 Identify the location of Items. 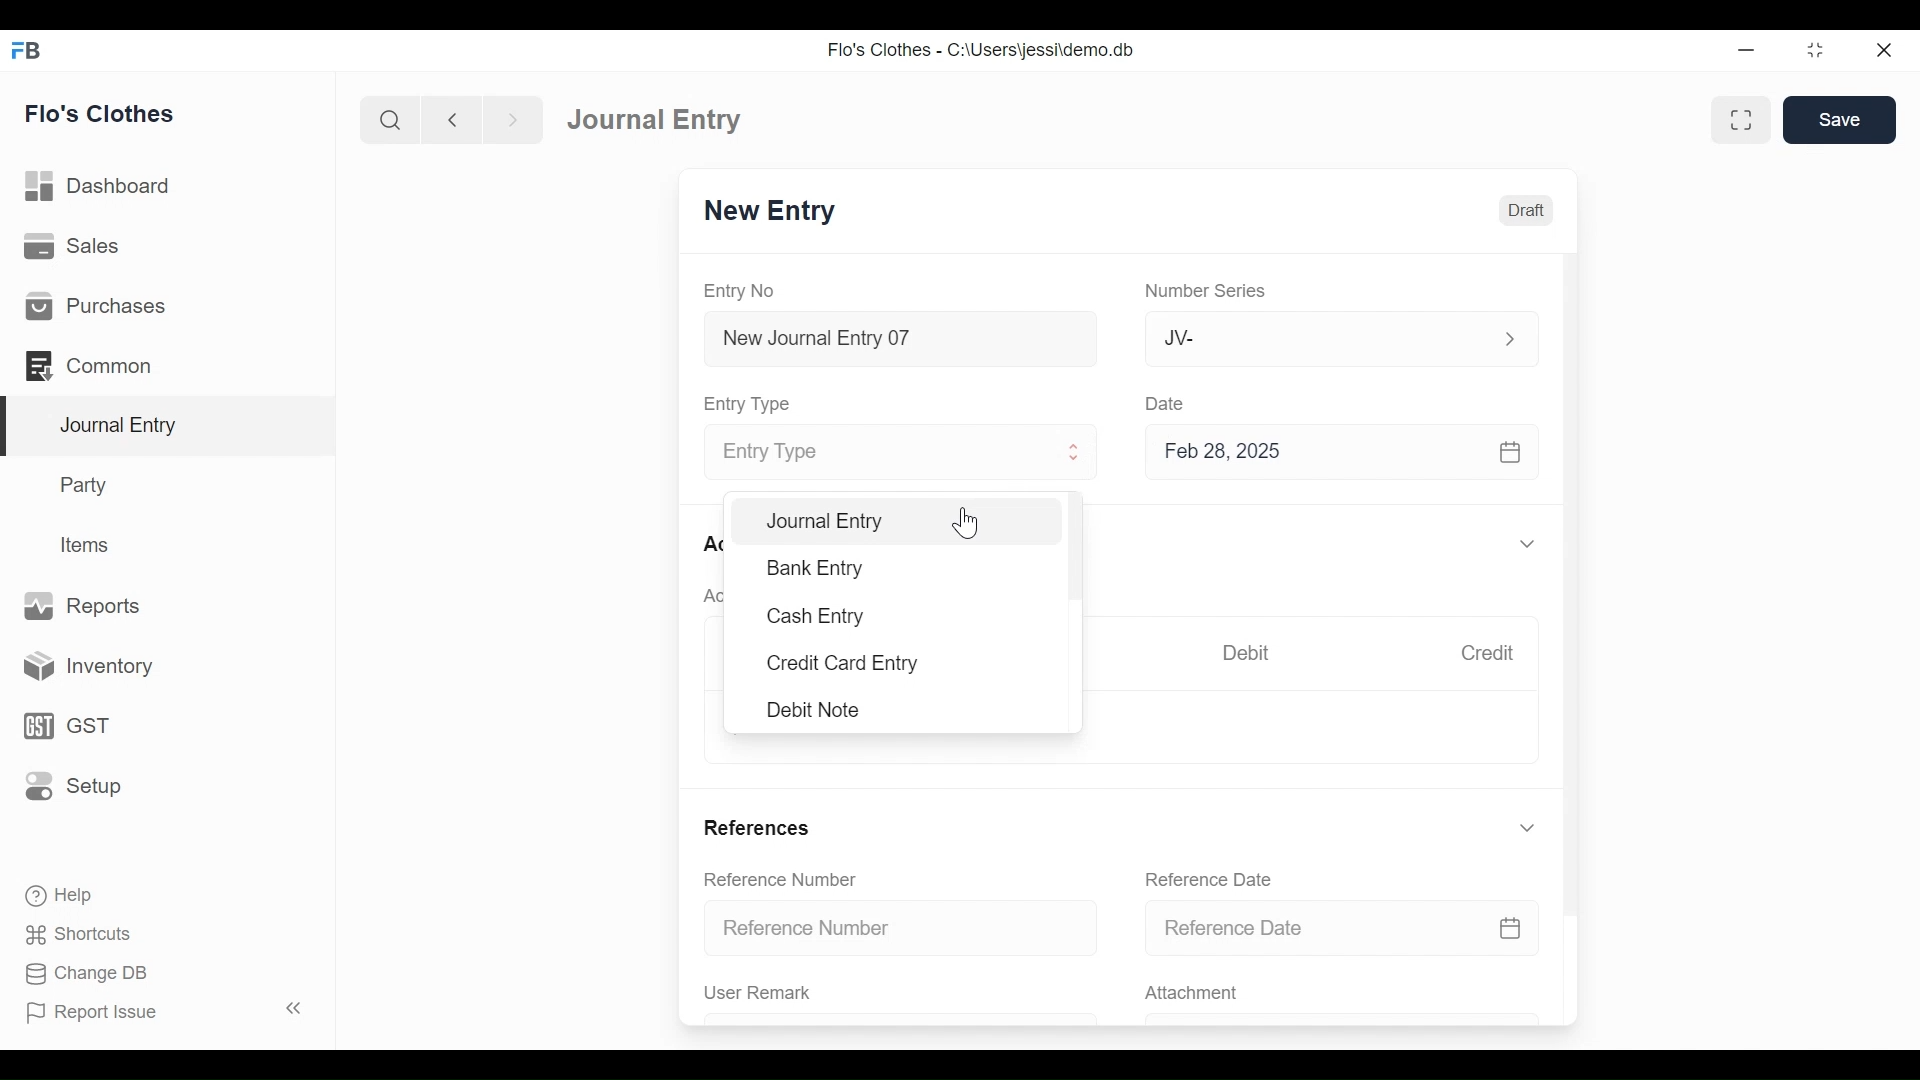
(88, 545).